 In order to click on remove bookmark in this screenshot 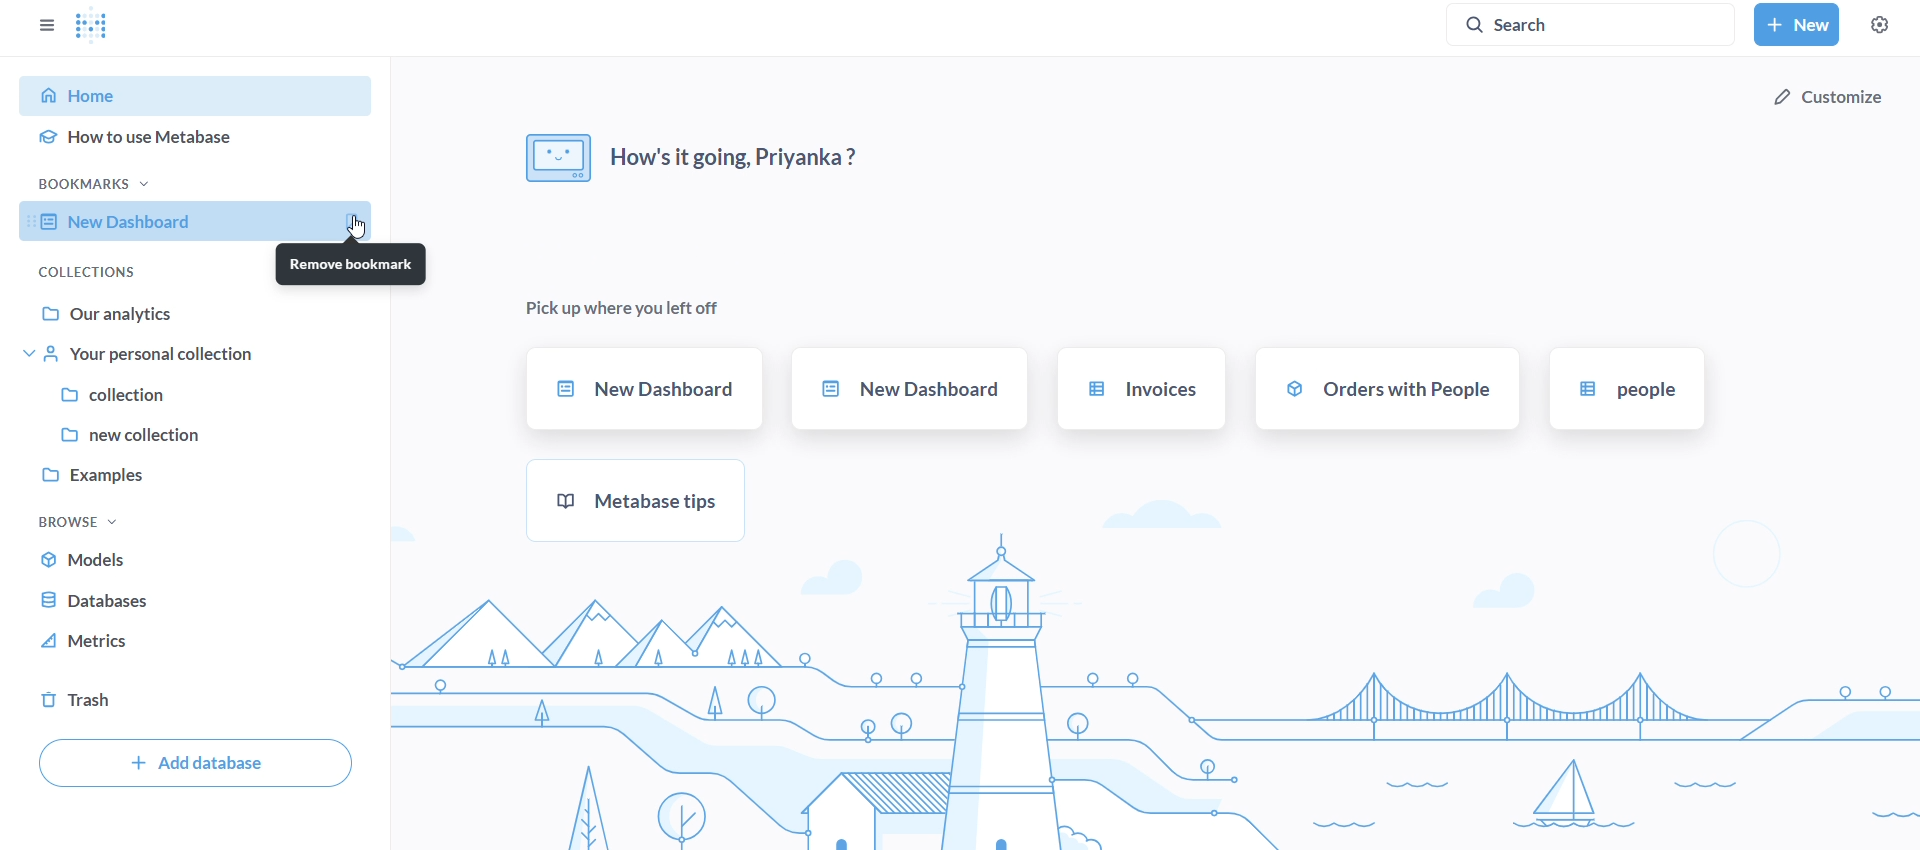, I will do `click(349, 265)`.